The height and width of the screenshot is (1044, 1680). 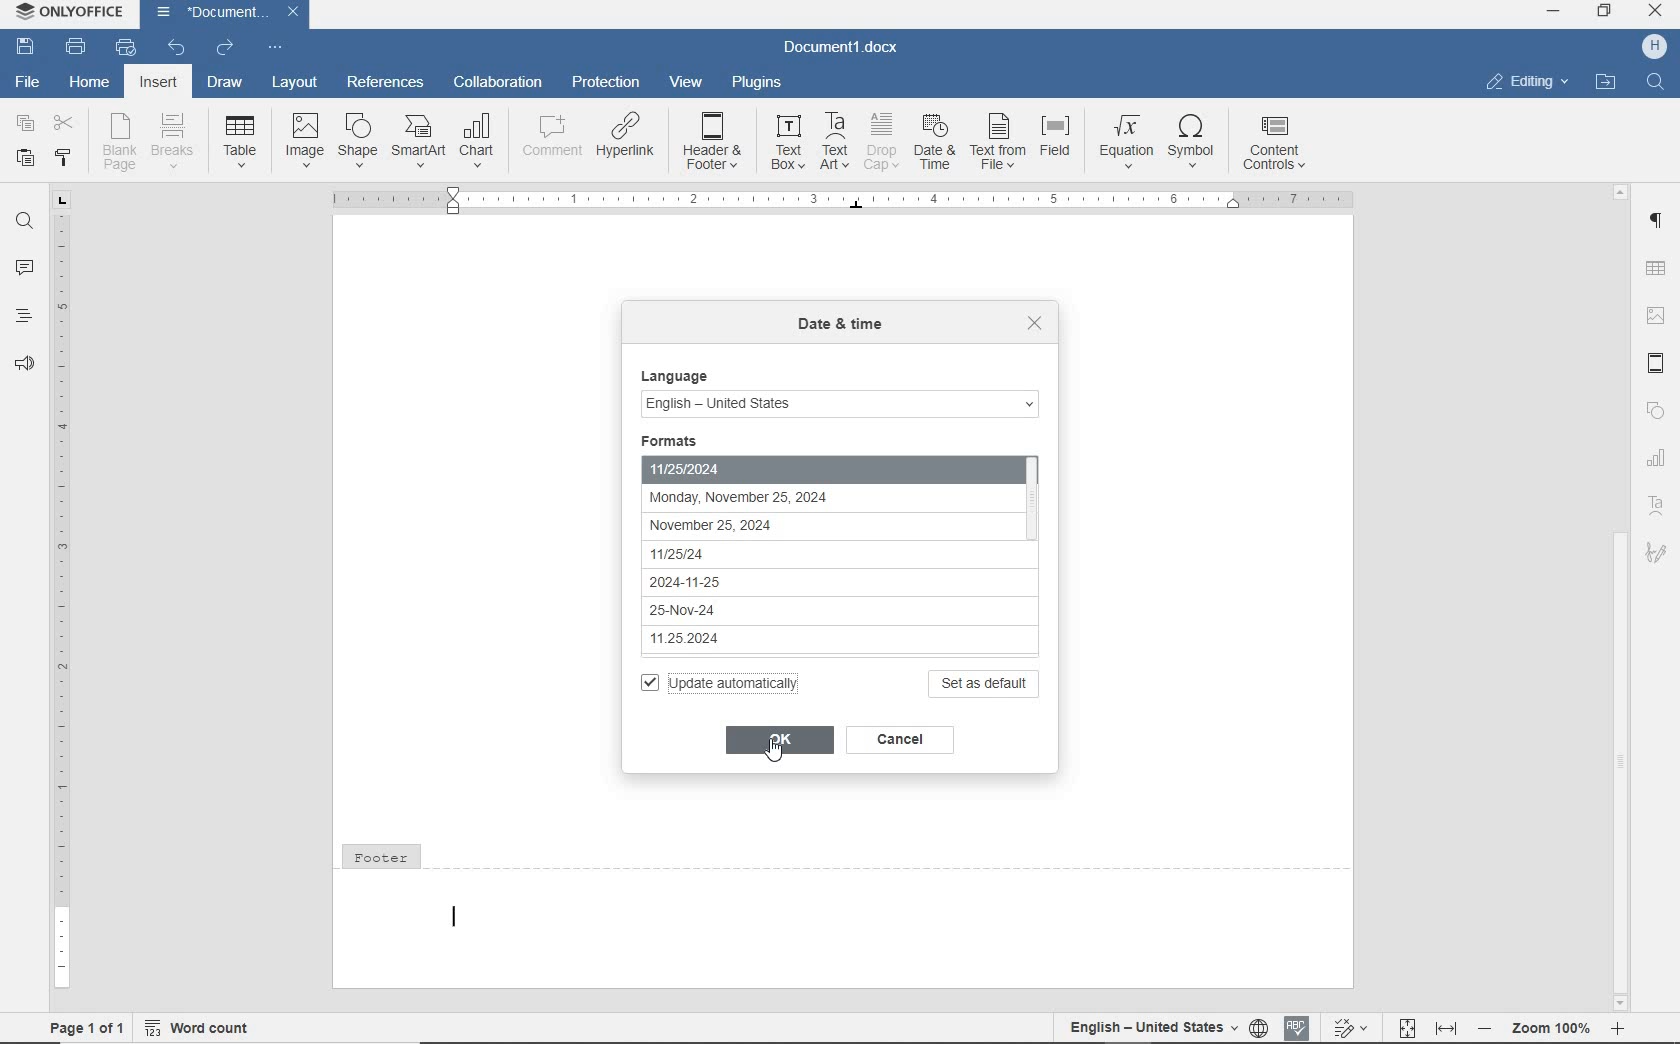 What do you see at coordinates (1447, 1030) in the screenshot?
I see `fit to width` at bounding box center [1447, 1030].